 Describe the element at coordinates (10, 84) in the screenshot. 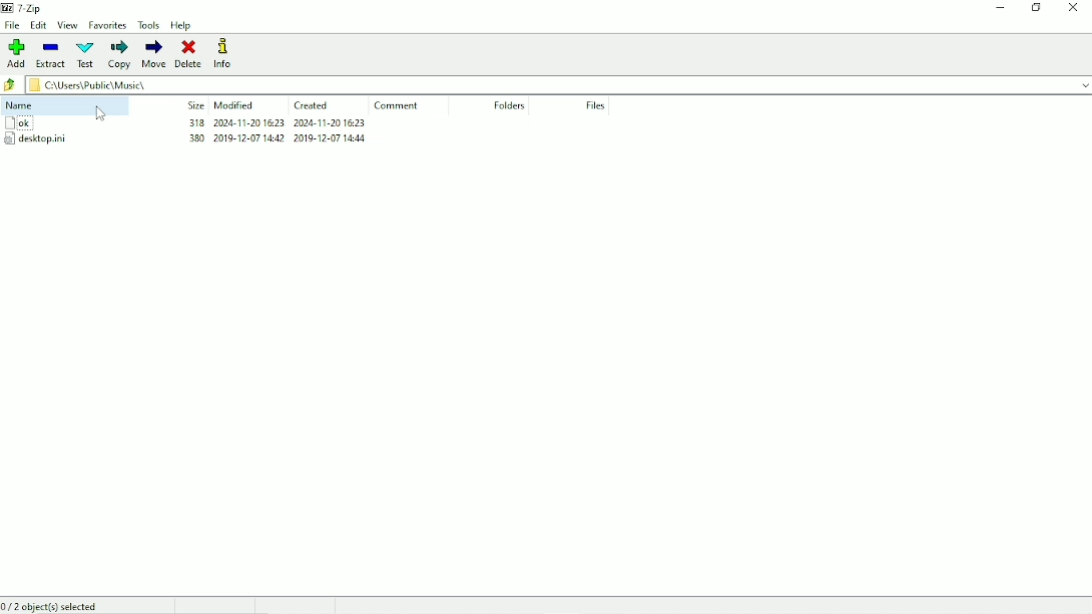

I see `Back` at that location.